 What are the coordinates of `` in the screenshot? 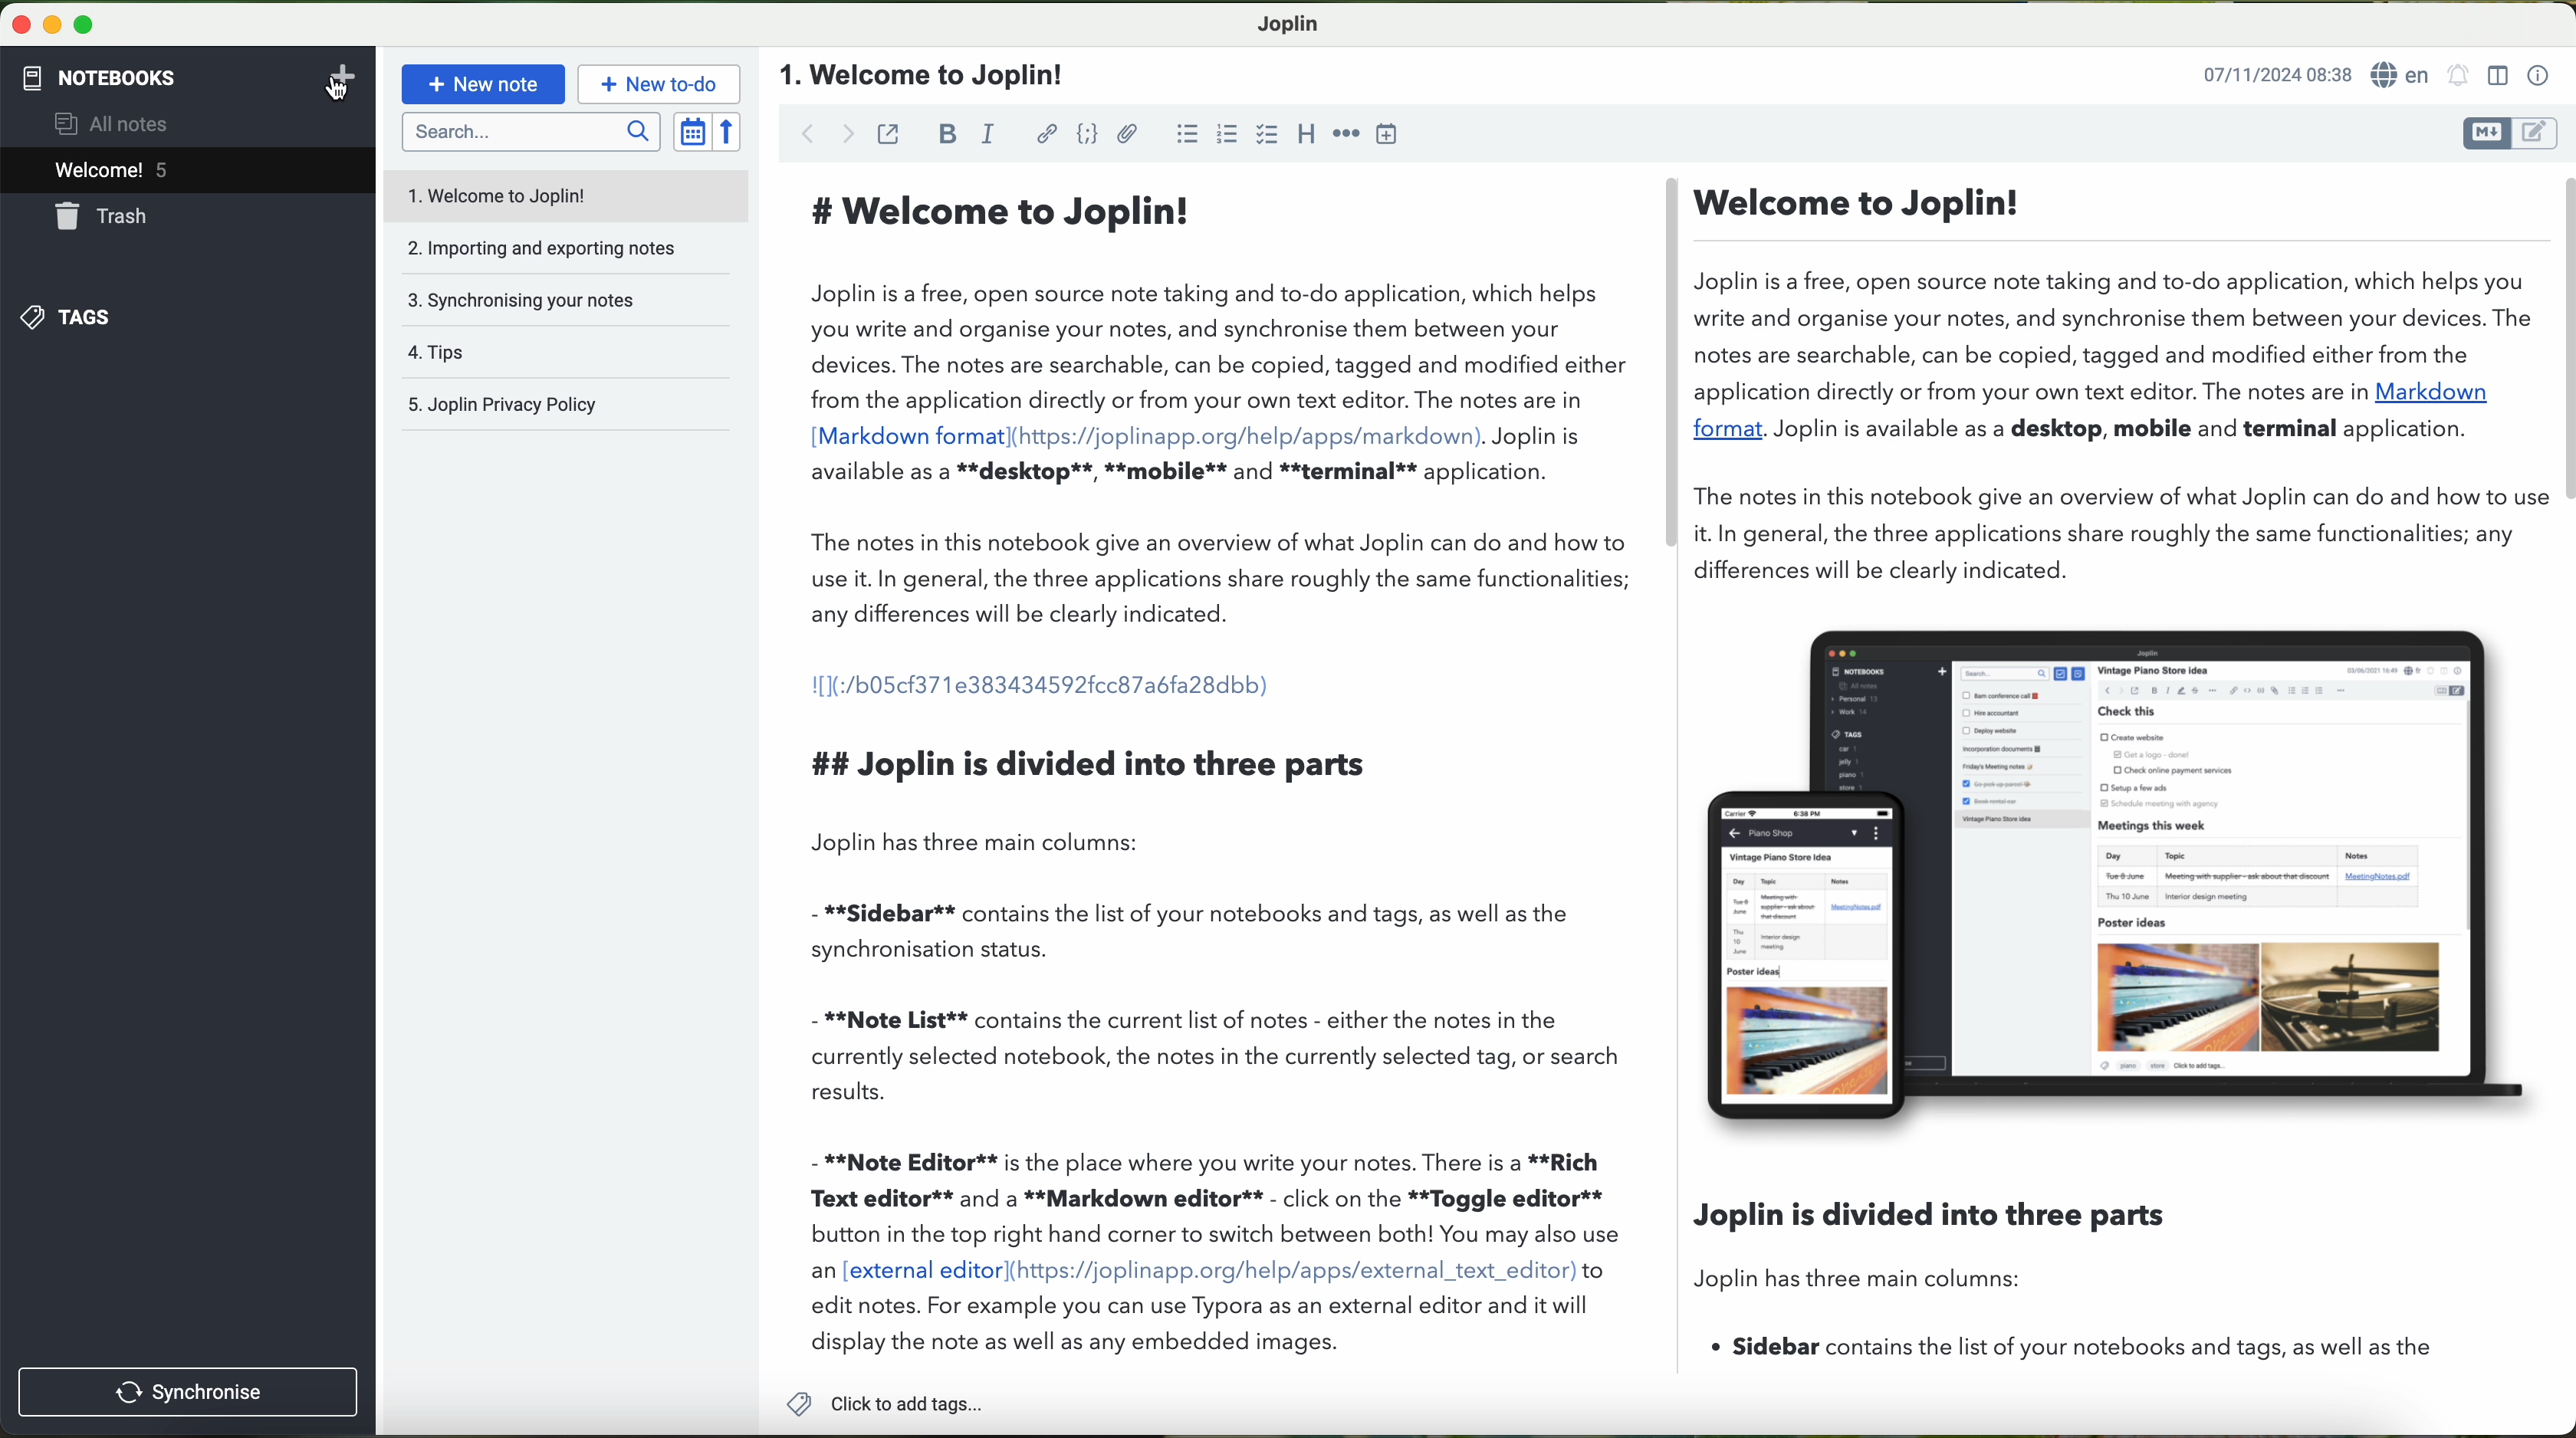 It's located at (692, 132).